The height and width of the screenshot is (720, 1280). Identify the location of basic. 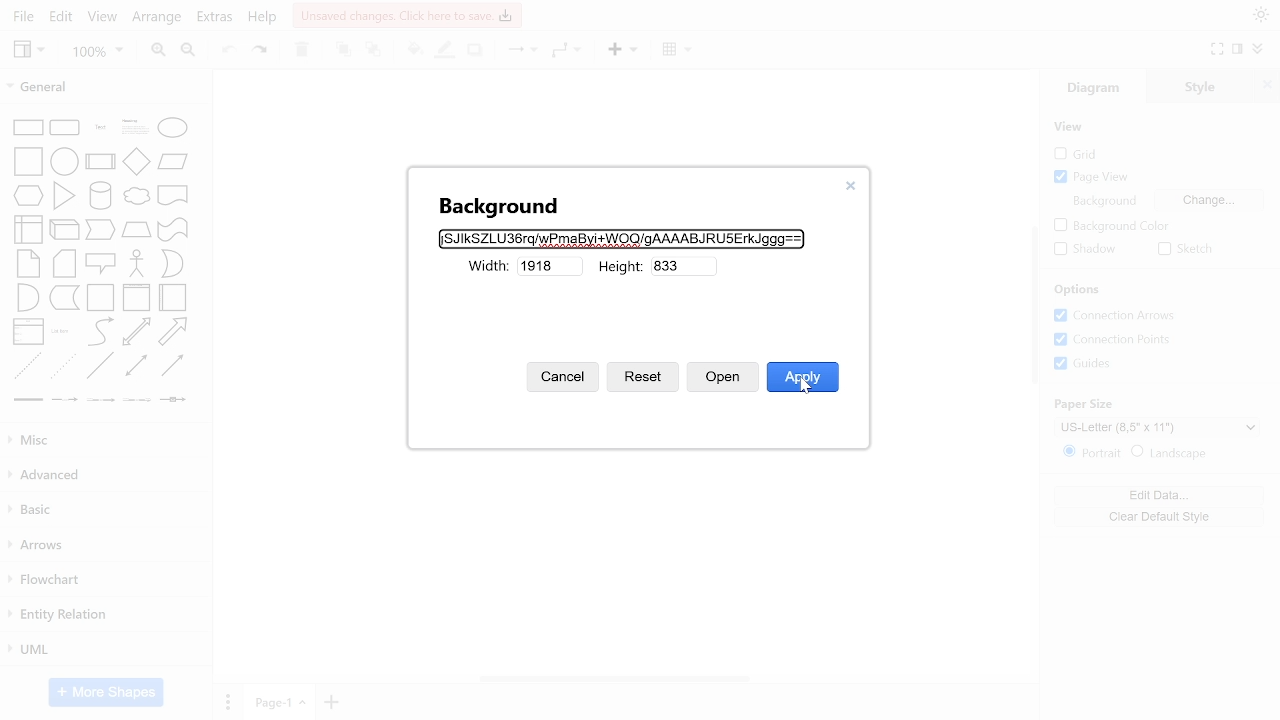
(105, 510).